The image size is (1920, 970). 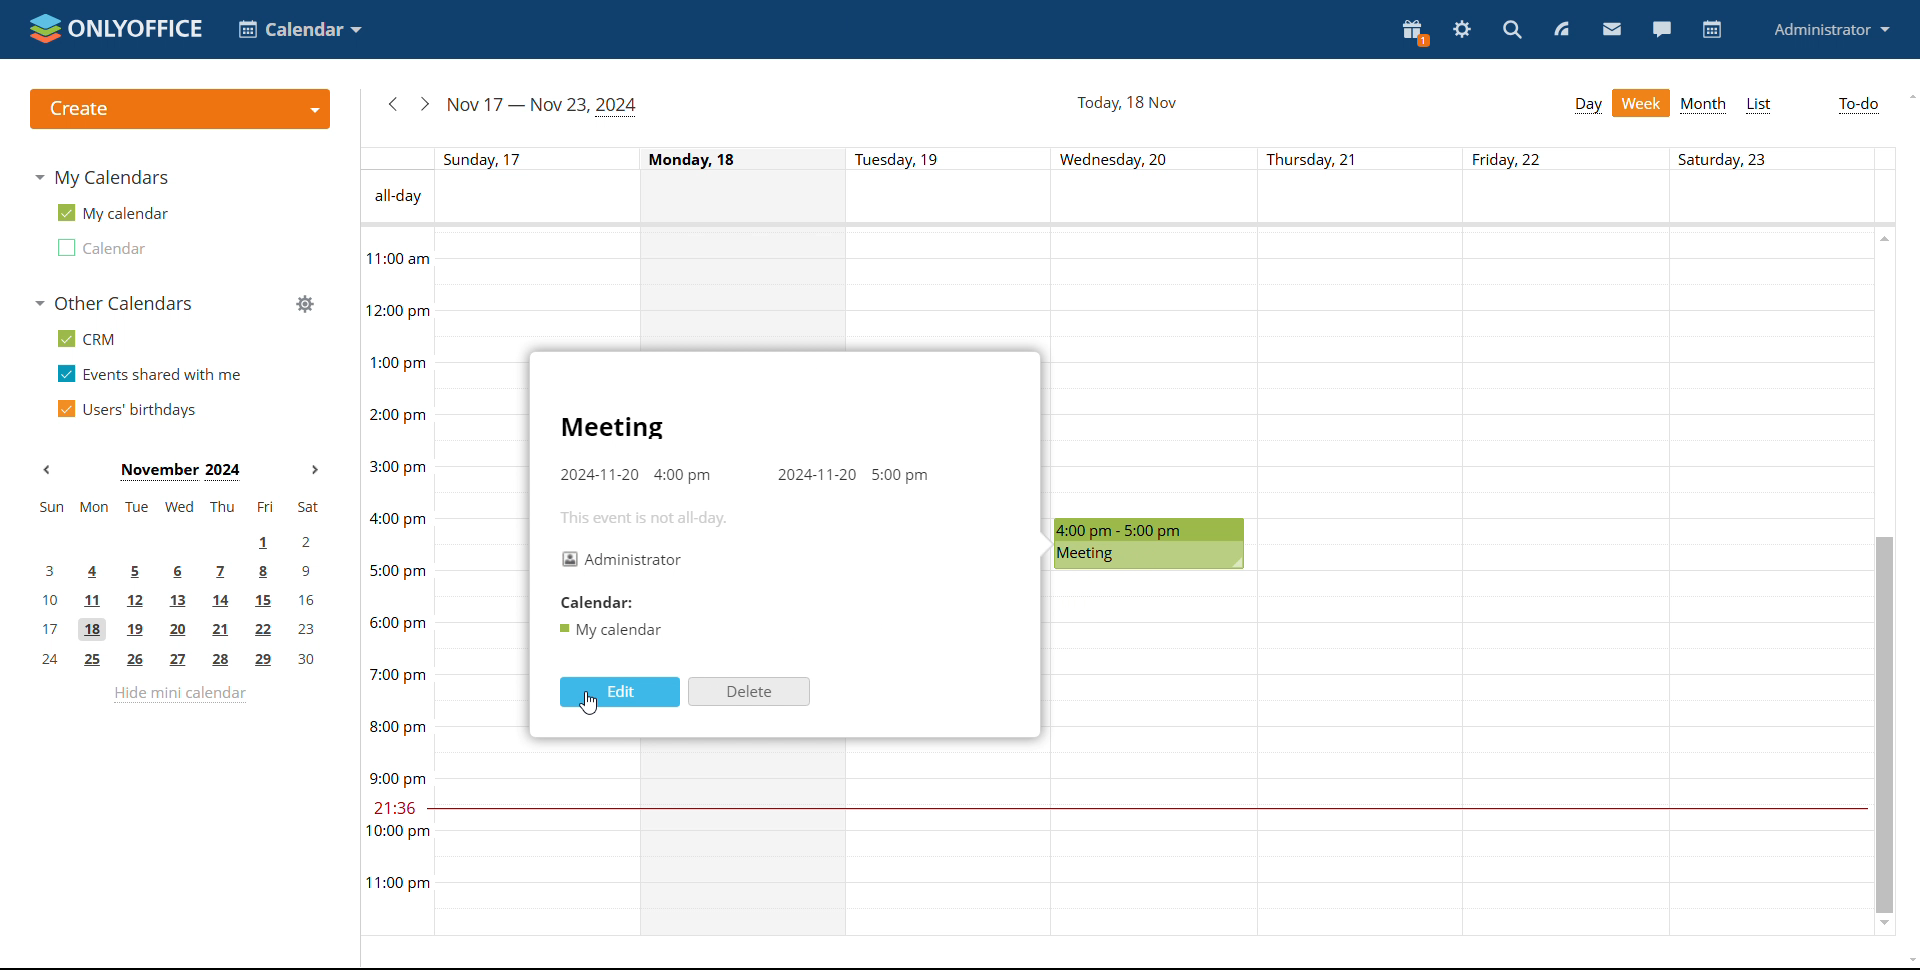 I want to click on month view, so click(x=1703, y=105).